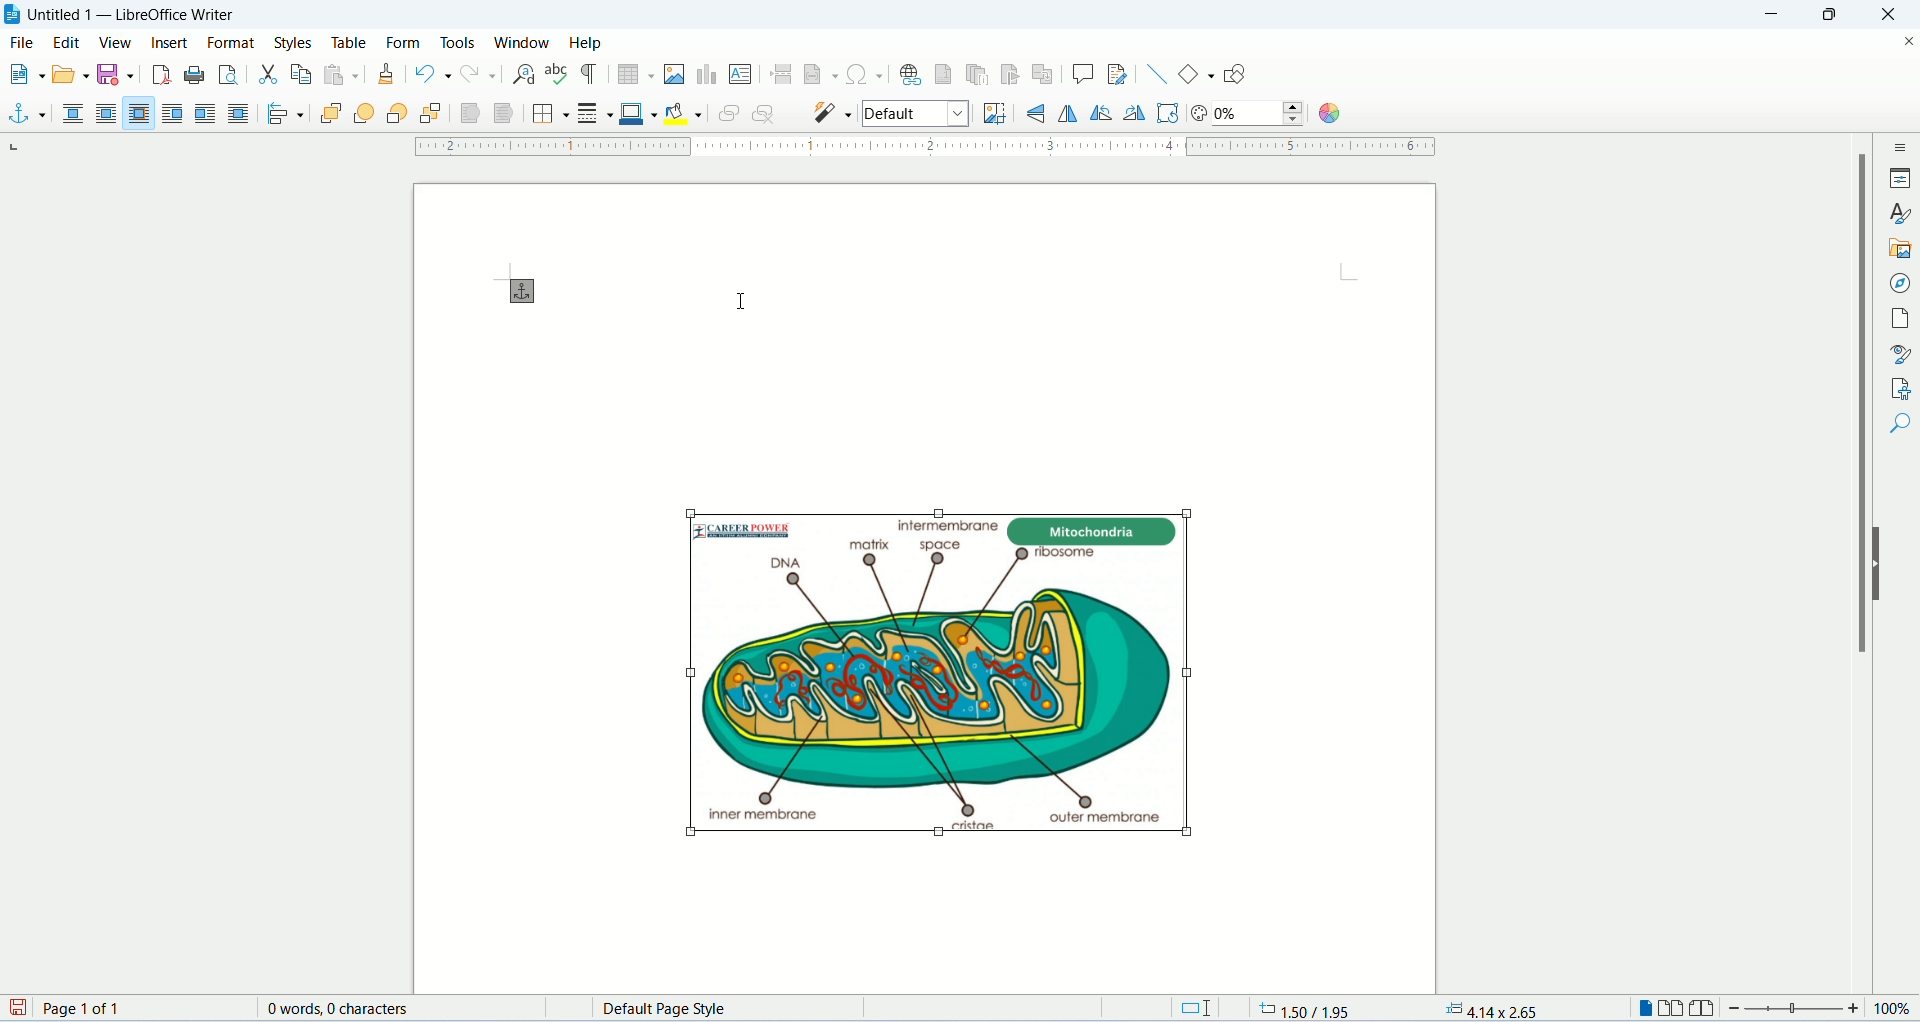 The height and width of the screenshot is (1022, 1920). I want to click on forward one, so click(364, 116).